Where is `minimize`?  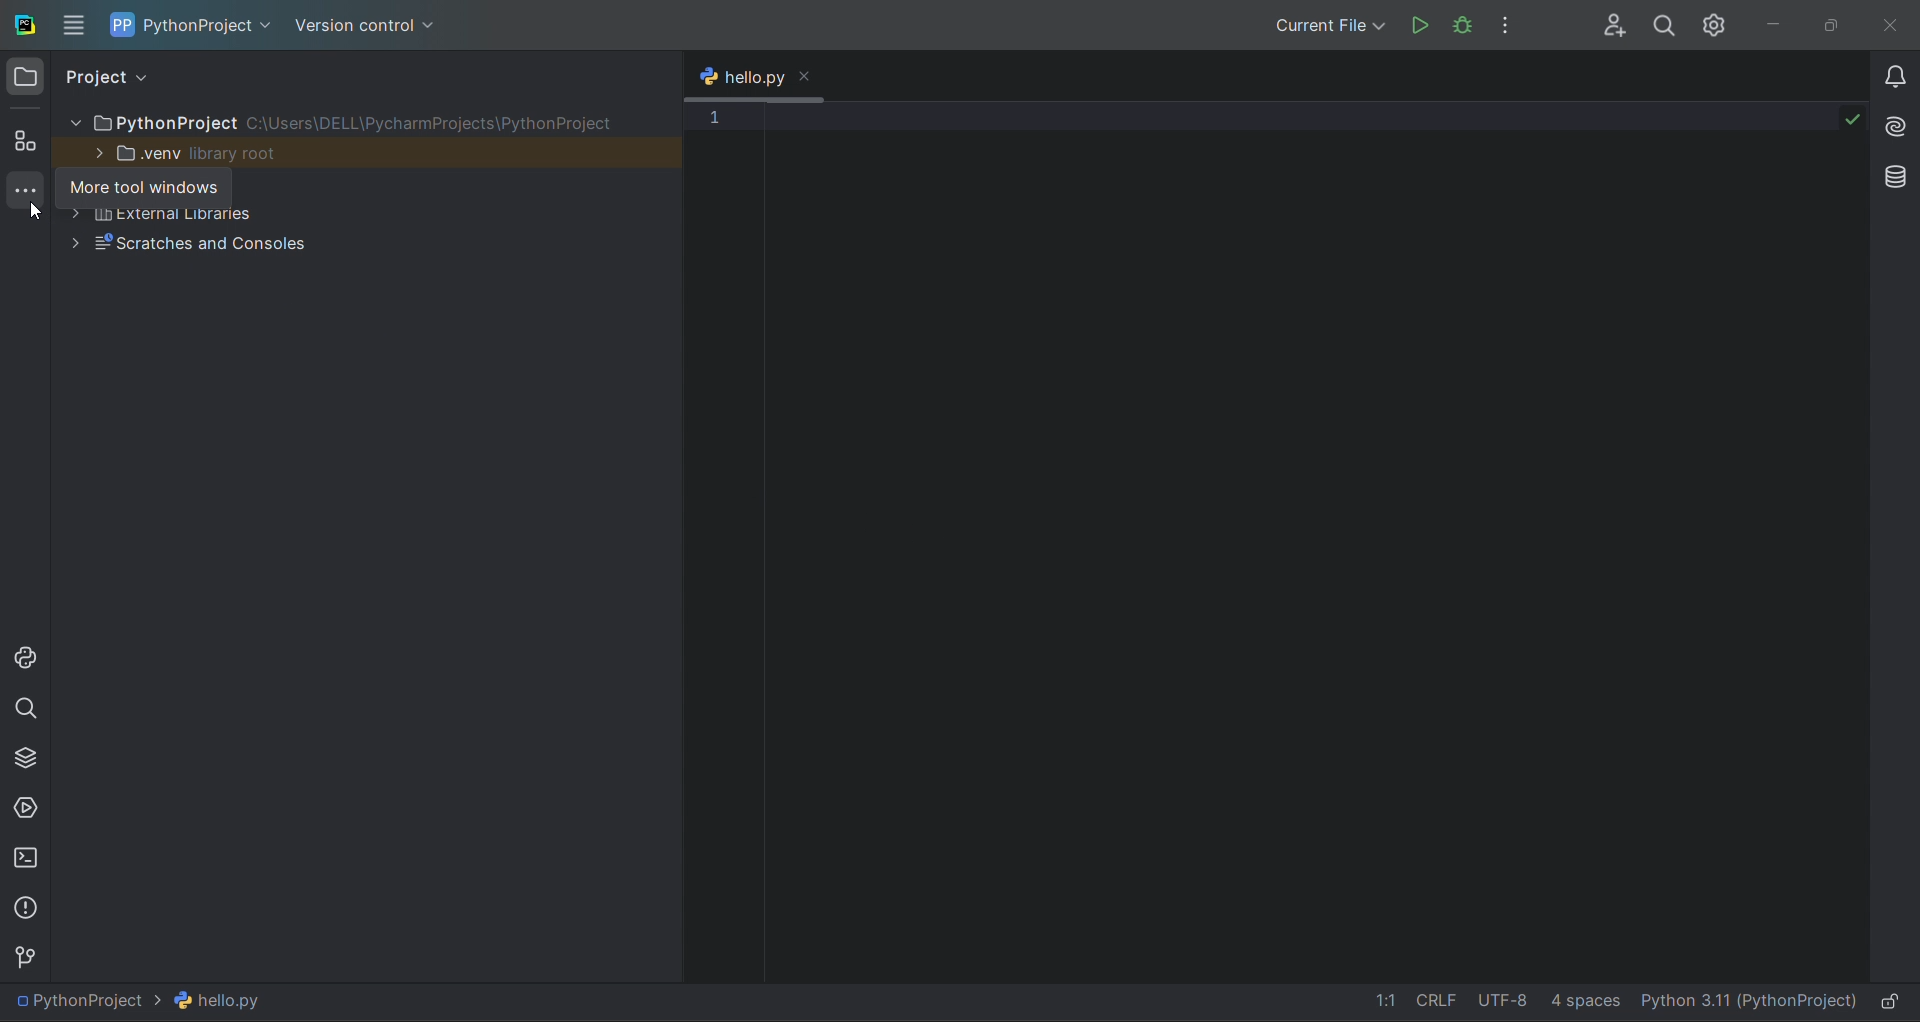 minimize is located at coordinates (1776, 25).